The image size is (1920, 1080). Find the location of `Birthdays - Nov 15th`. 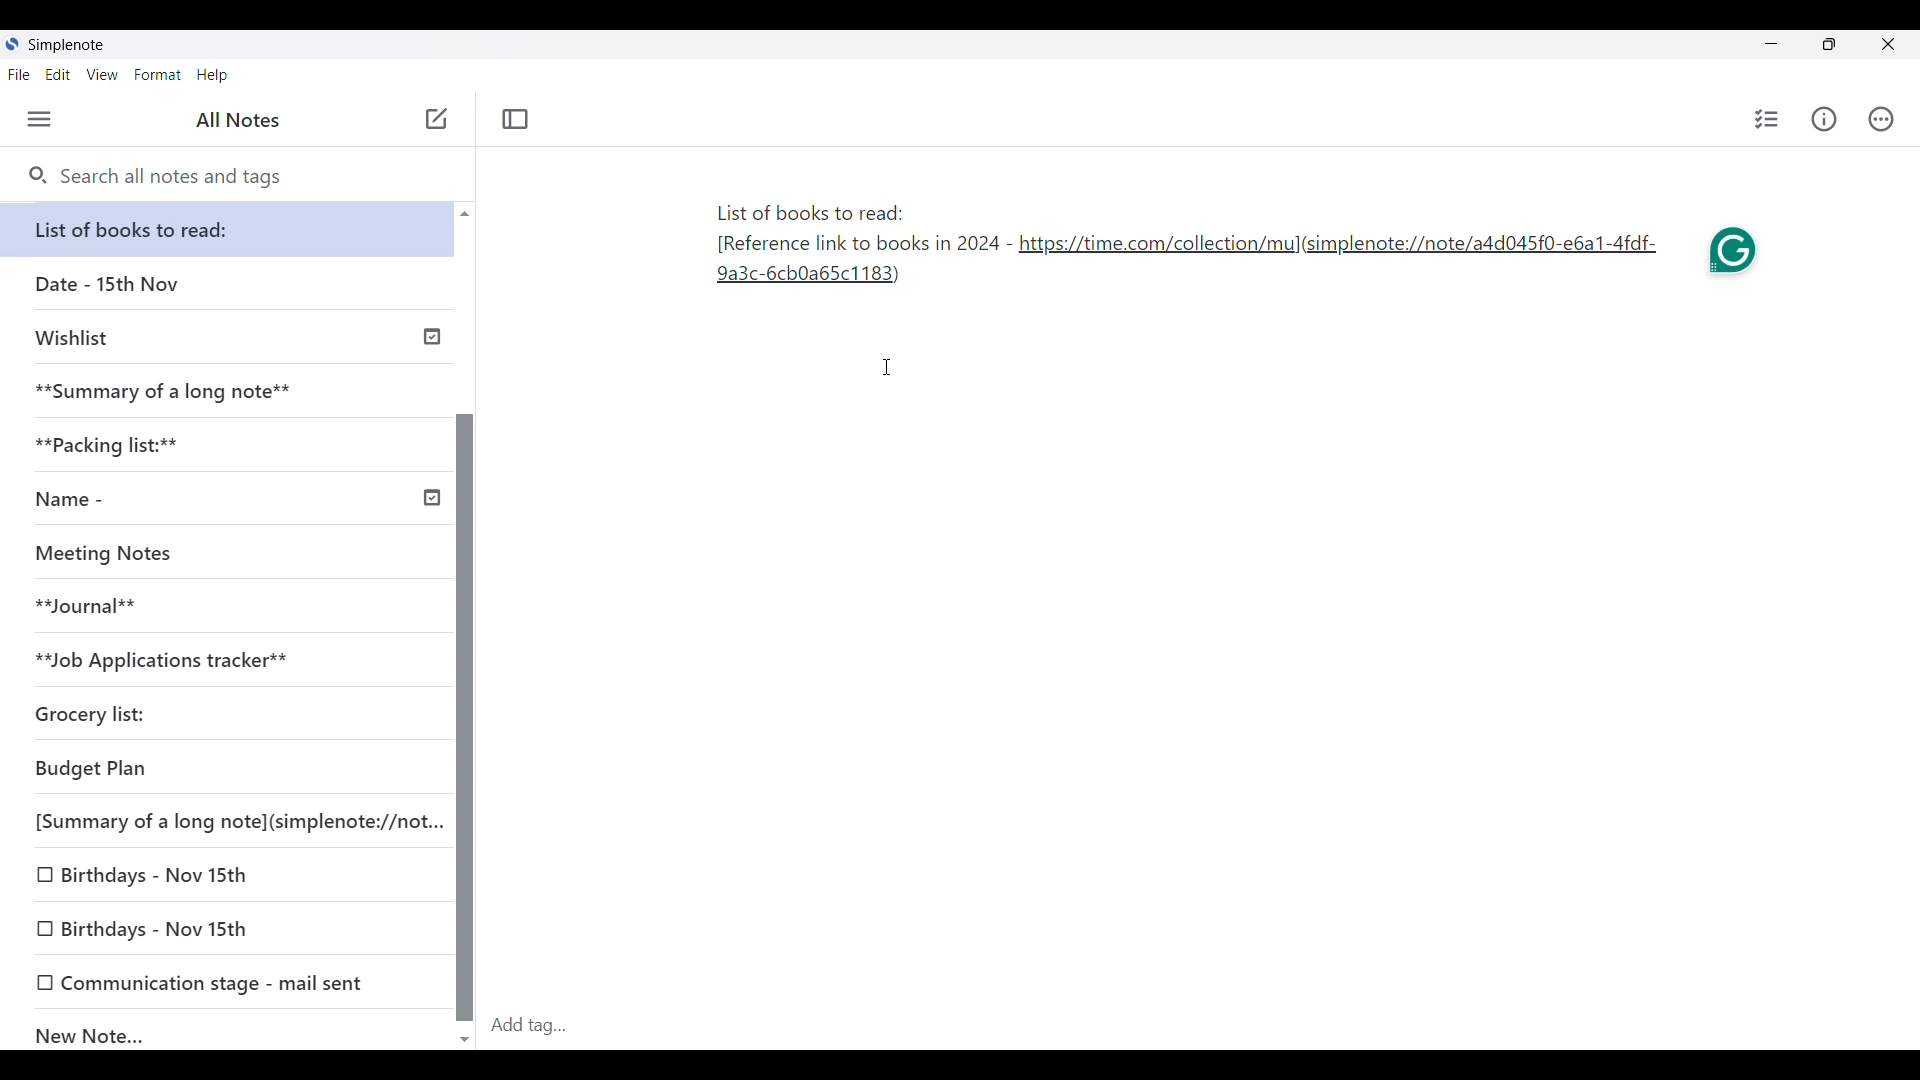

Birthdays - Nov 15th is located at coordinates (226, 876).